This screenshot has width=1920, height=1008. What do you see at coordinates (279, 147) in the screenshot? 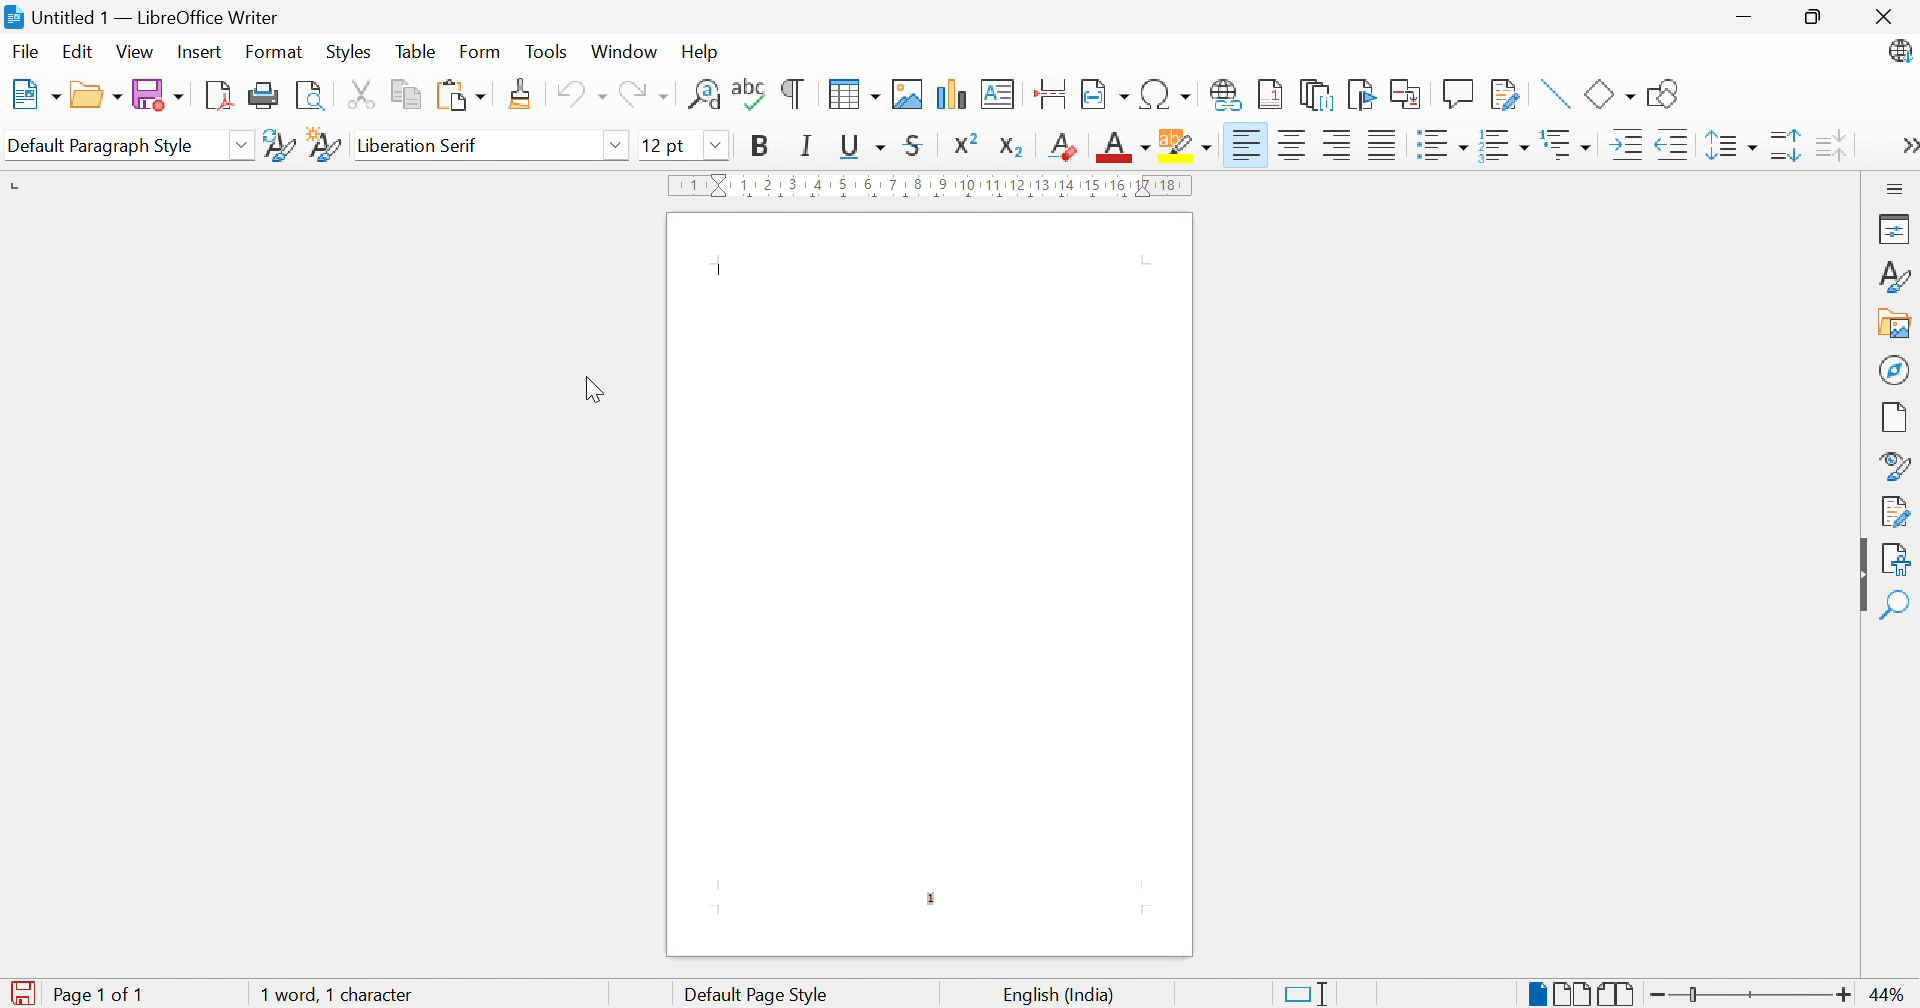
I see `Update selected style` at bounding box center [279, 147].